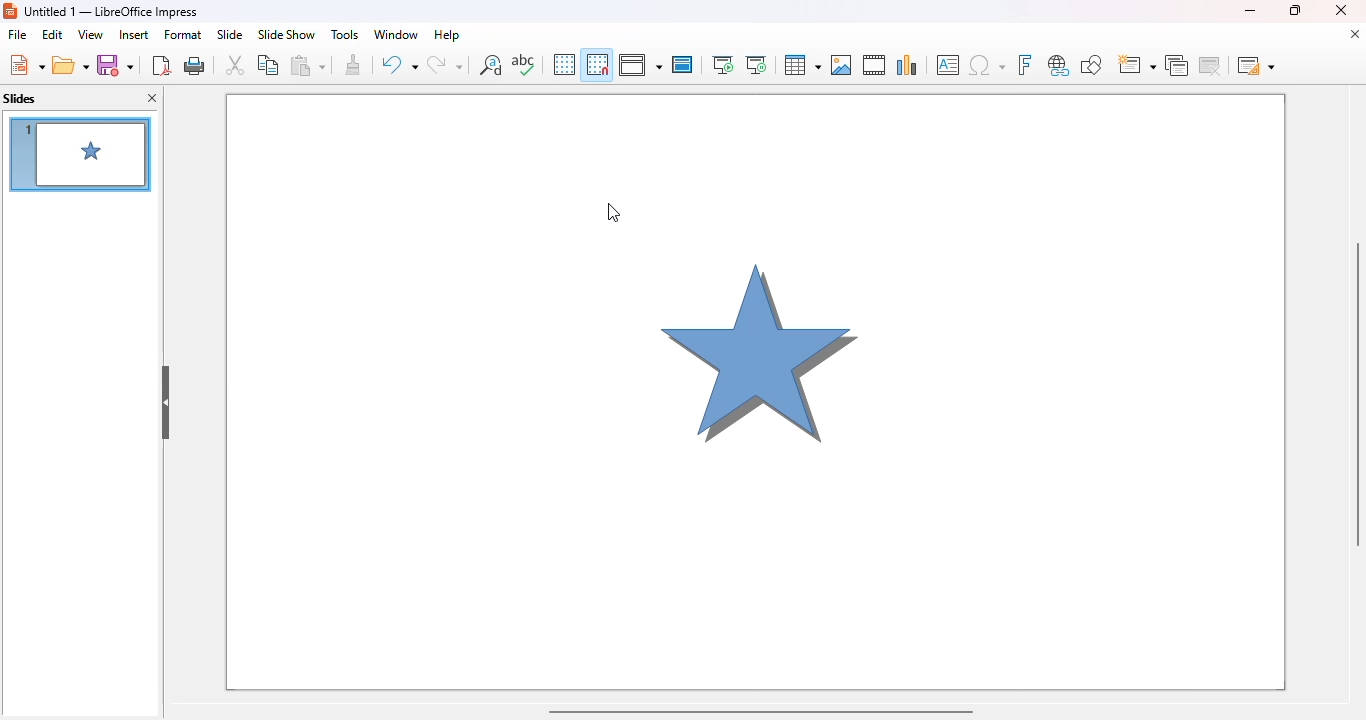  What do you see at coordinates (183, 35) in the screenshot?
I see `format` at bounding box center [183, 35].